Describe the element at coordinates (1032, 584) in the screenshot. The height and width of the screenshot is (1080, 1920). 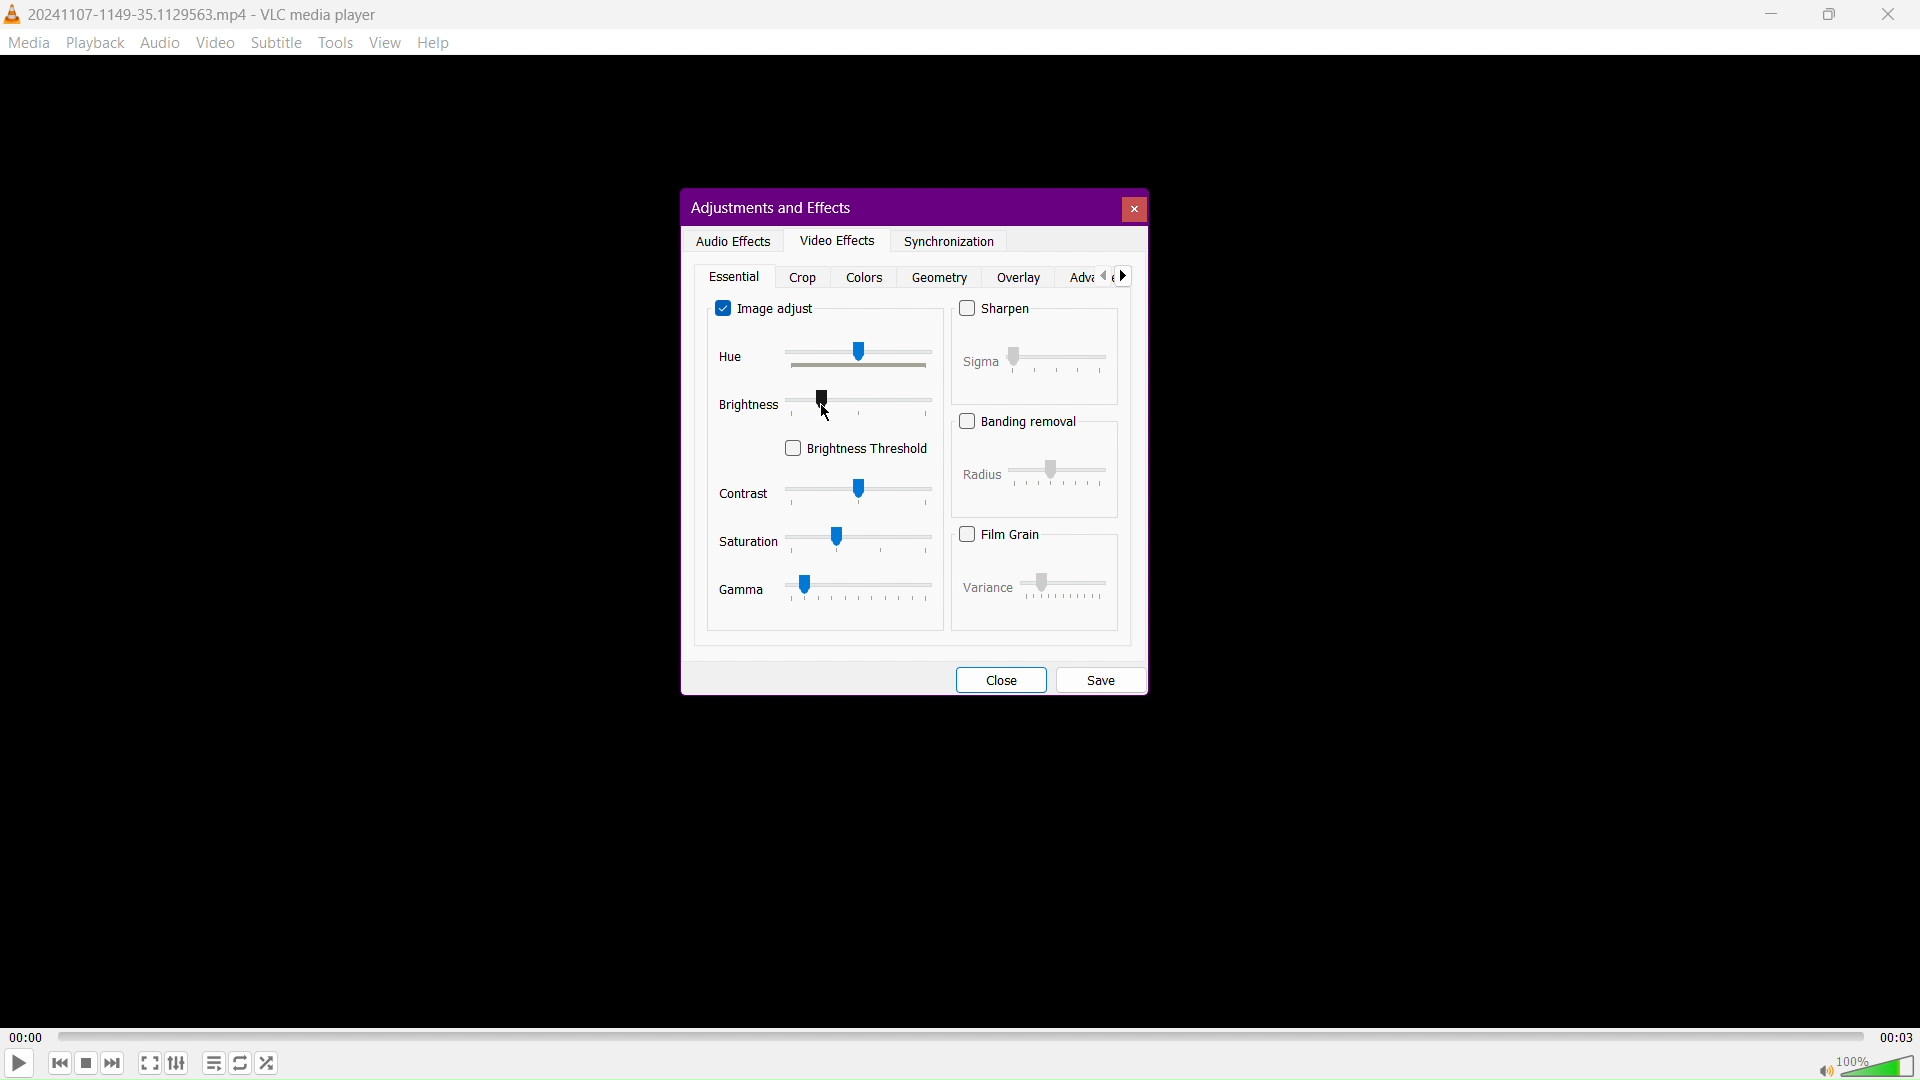
I see `Variance` at that location.